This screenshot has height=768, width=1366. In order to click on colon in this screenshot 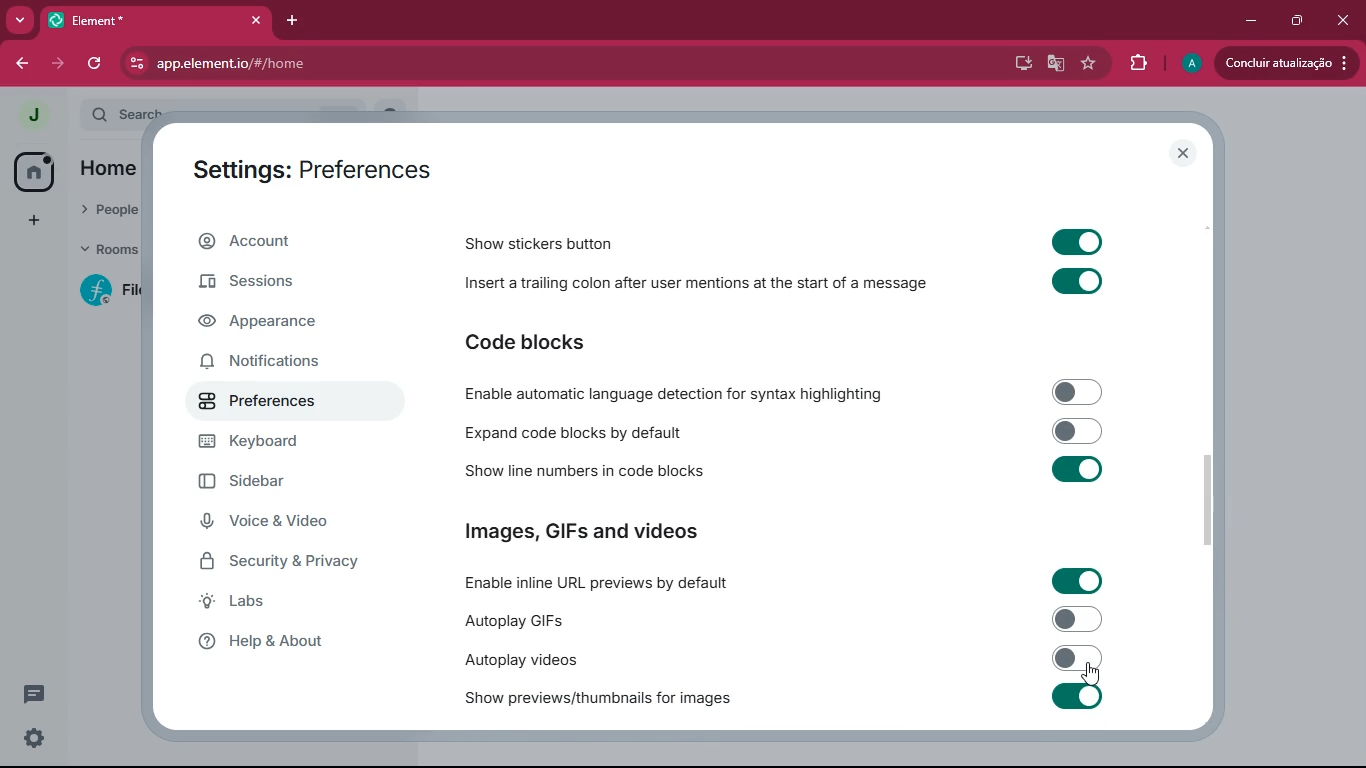, I will do `click(694, 287)`.